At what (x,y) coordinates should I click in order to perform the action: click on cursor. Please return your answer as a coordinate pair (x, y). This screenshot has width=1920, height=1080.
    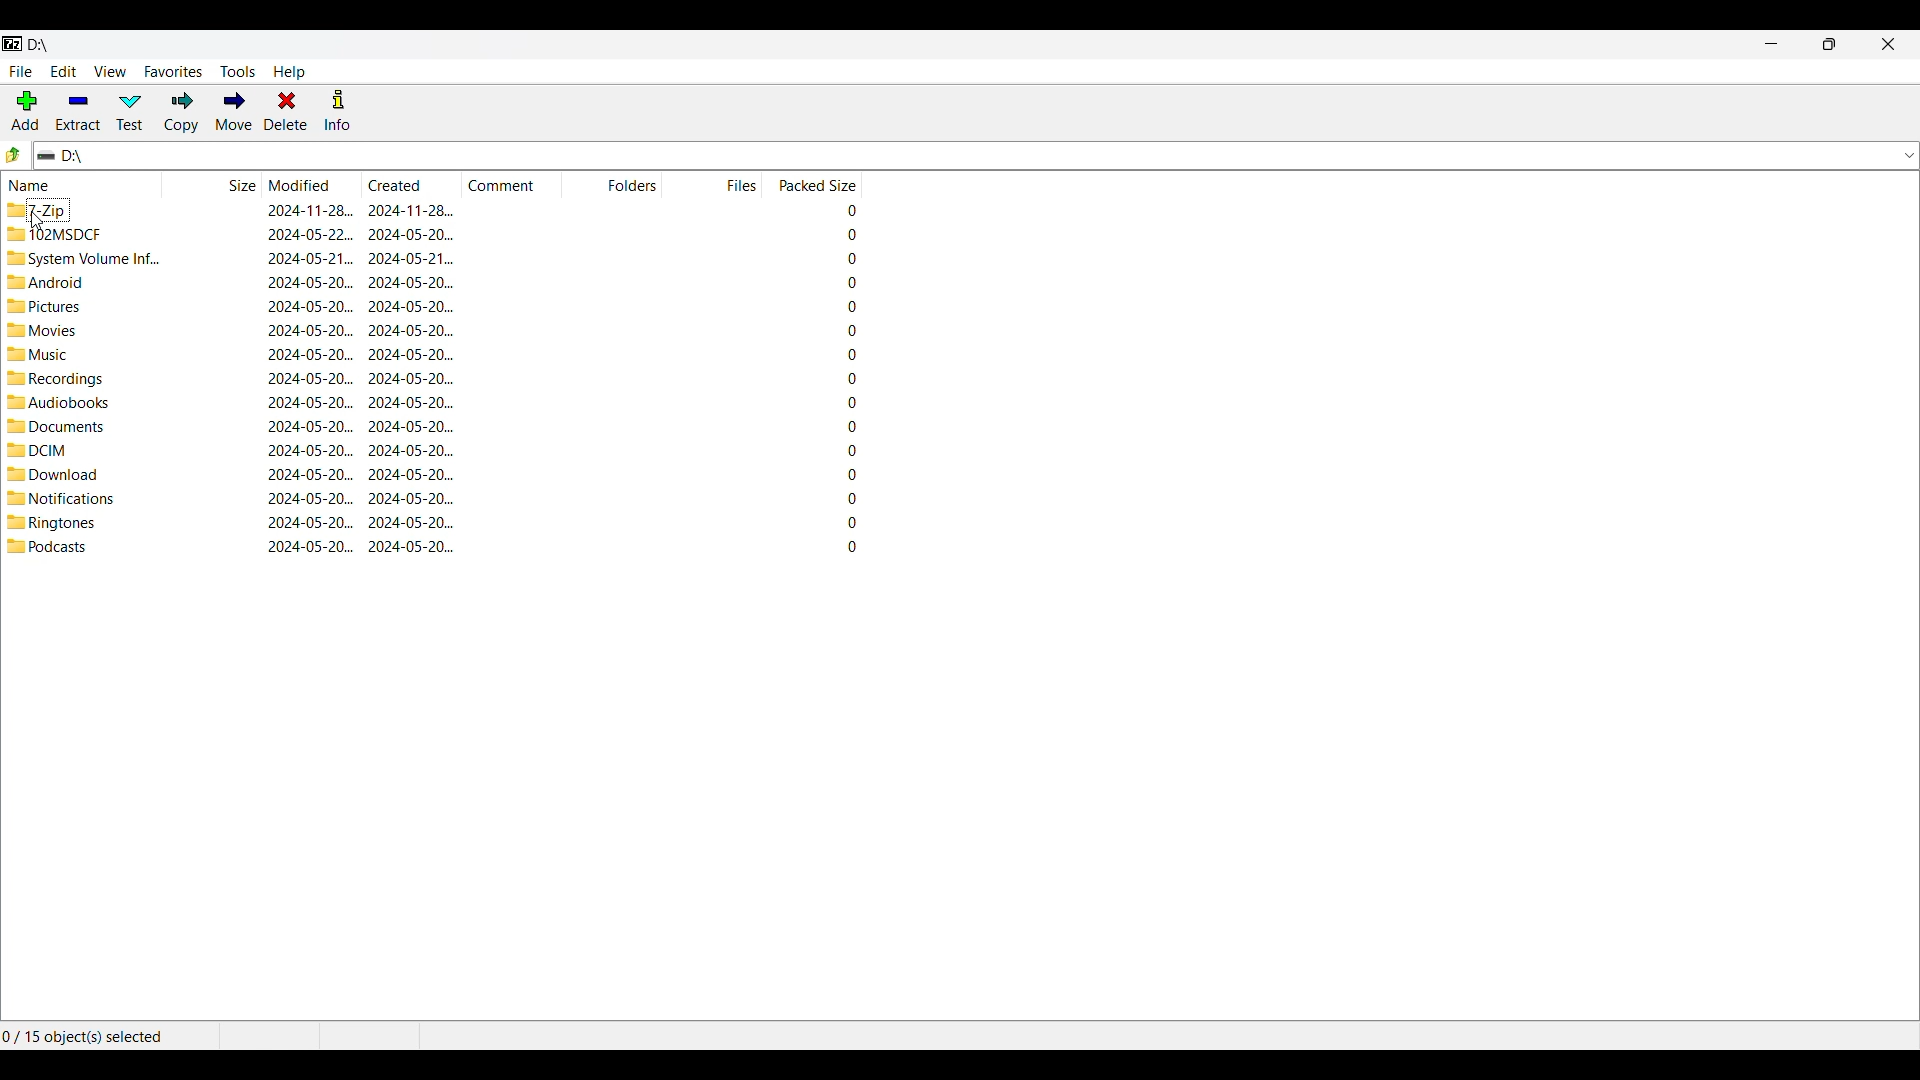
    Looking at the image, I should click on (39, 221).